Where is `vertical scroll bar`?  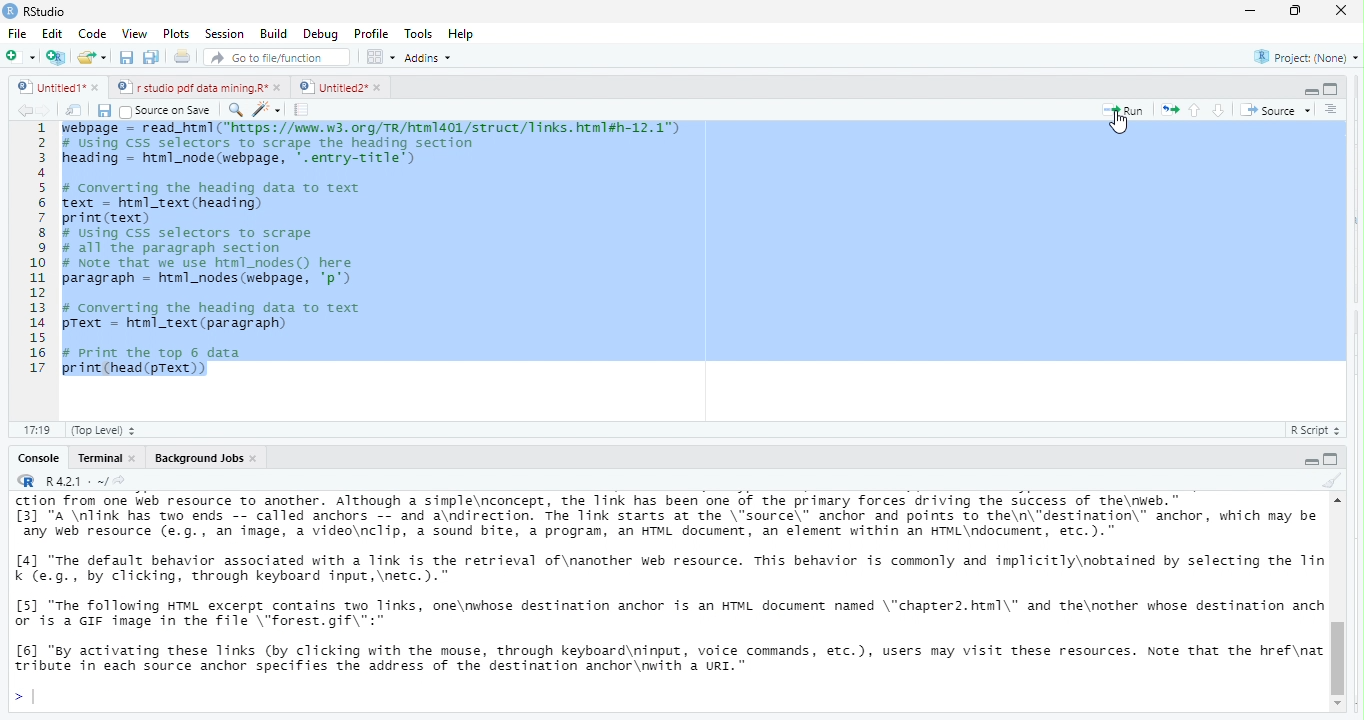
vertical scroll bar is located at coordinates (1339, 601).